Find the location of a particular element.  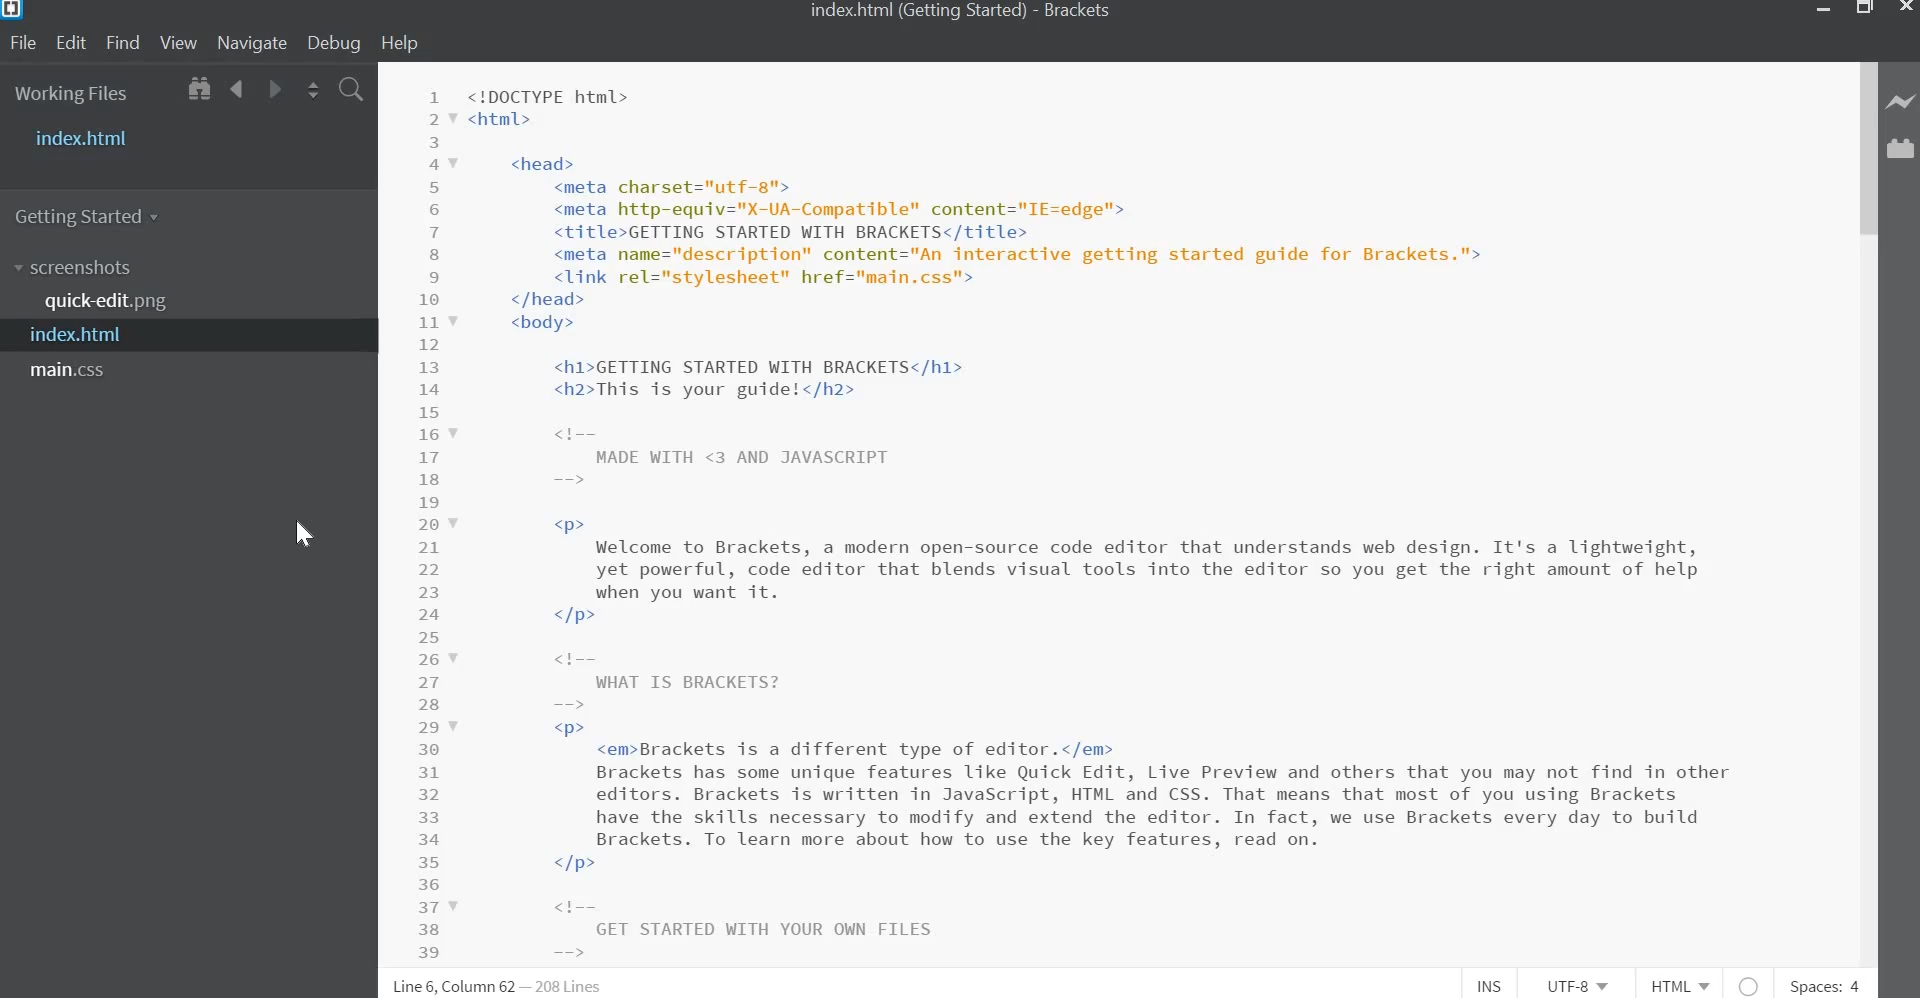

View is located at coordinates (178, 44).